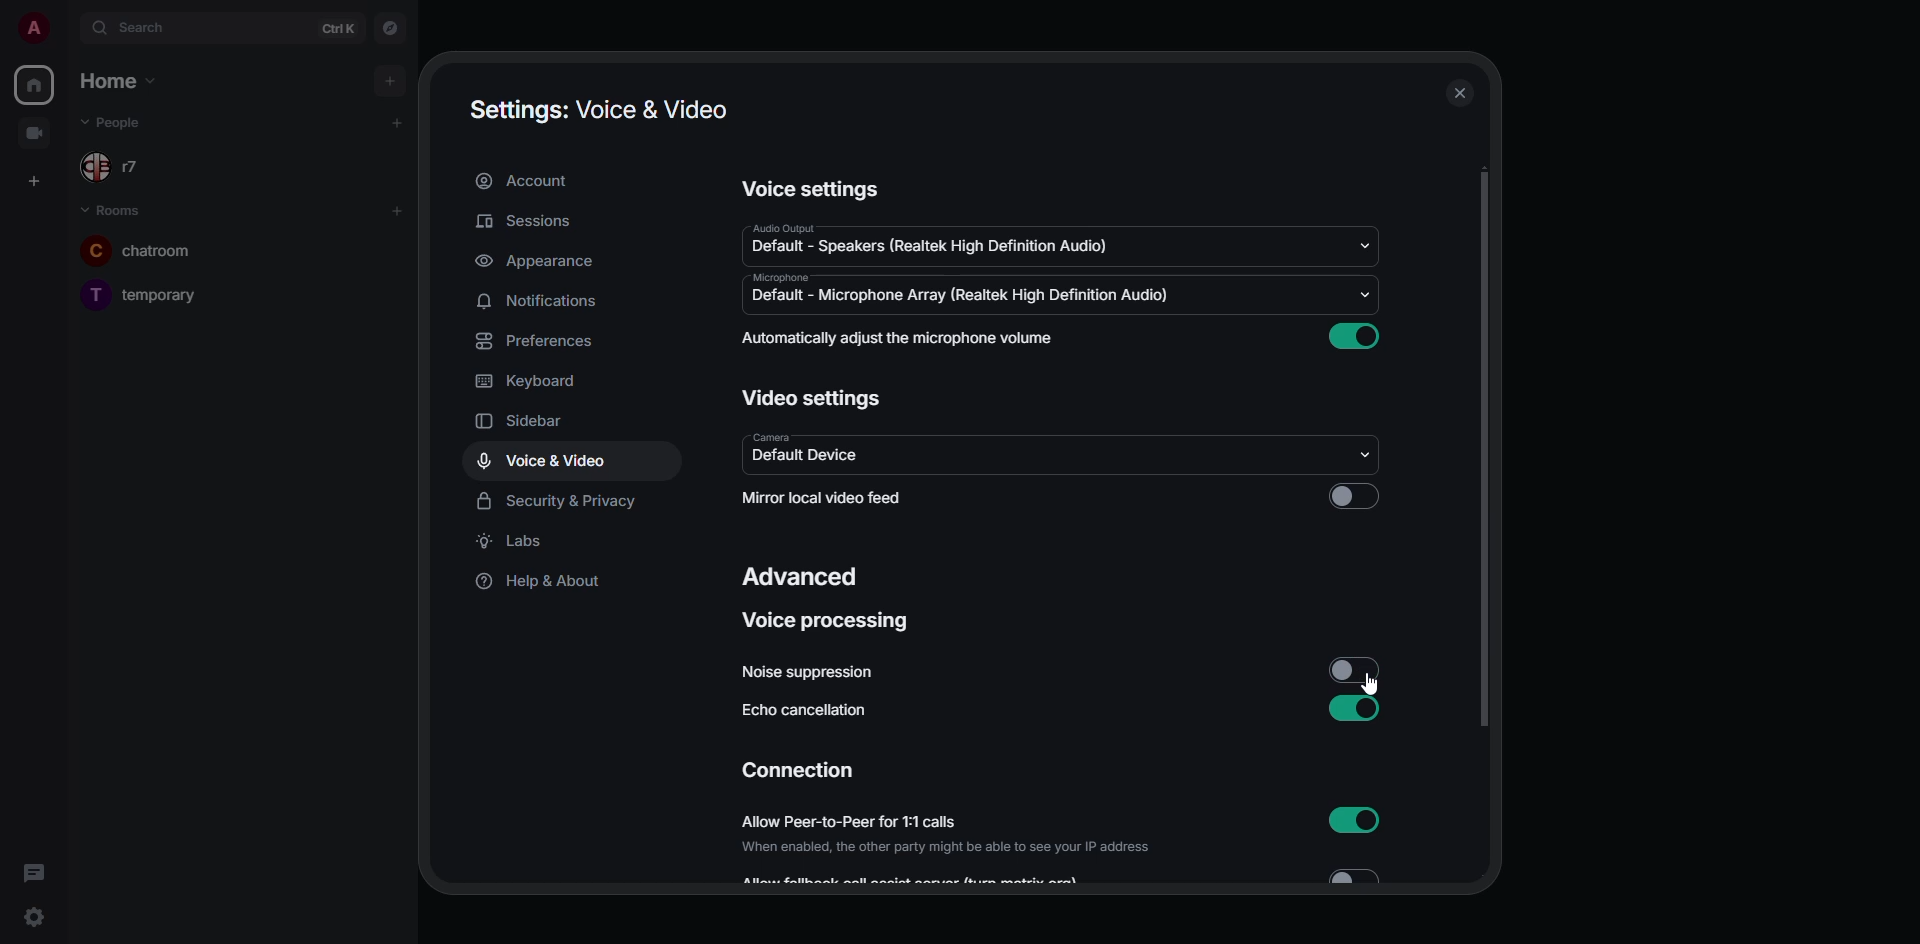 The height and width of the screenshot is (944, 1920). What do you see at coordinates (537, 462) in the screenshot?
I see `voice & video` at bounding box center [537, 462].